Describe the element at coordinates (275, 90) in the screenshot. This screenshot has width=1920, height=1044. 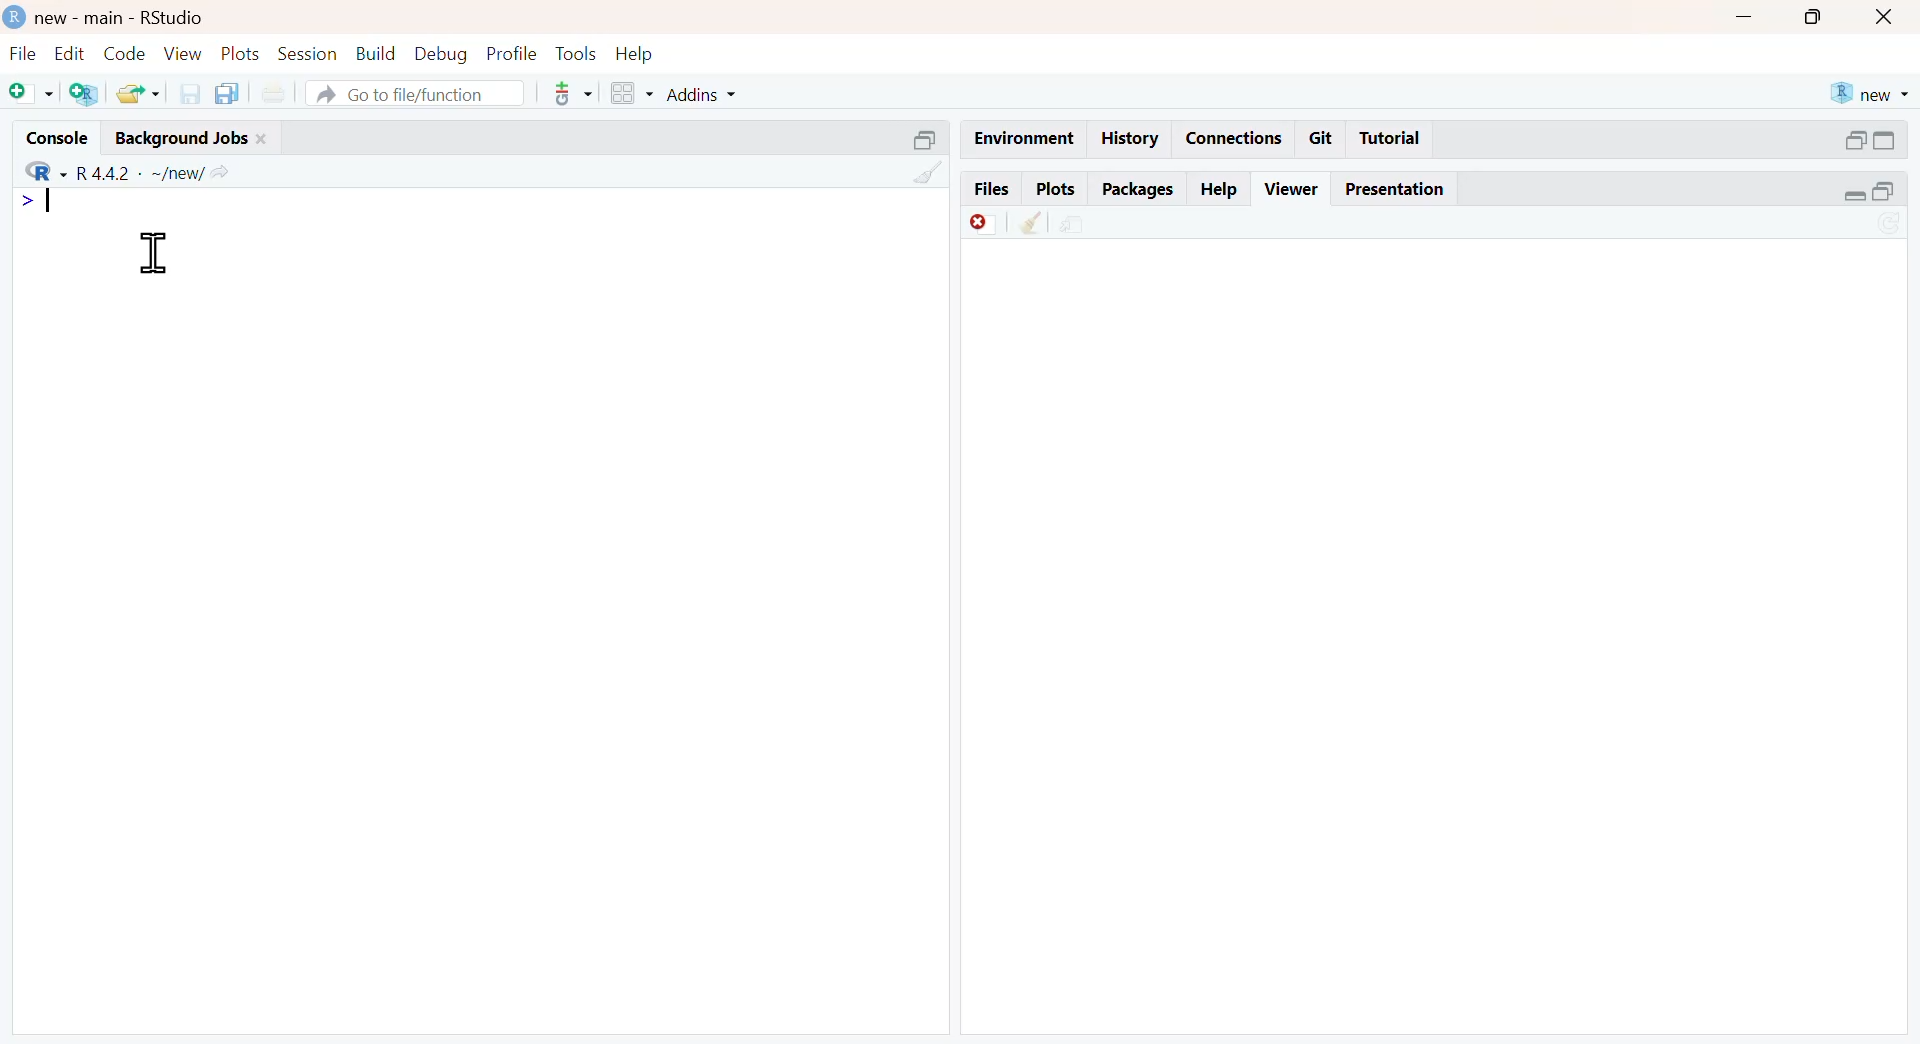
I see `print` at that location.